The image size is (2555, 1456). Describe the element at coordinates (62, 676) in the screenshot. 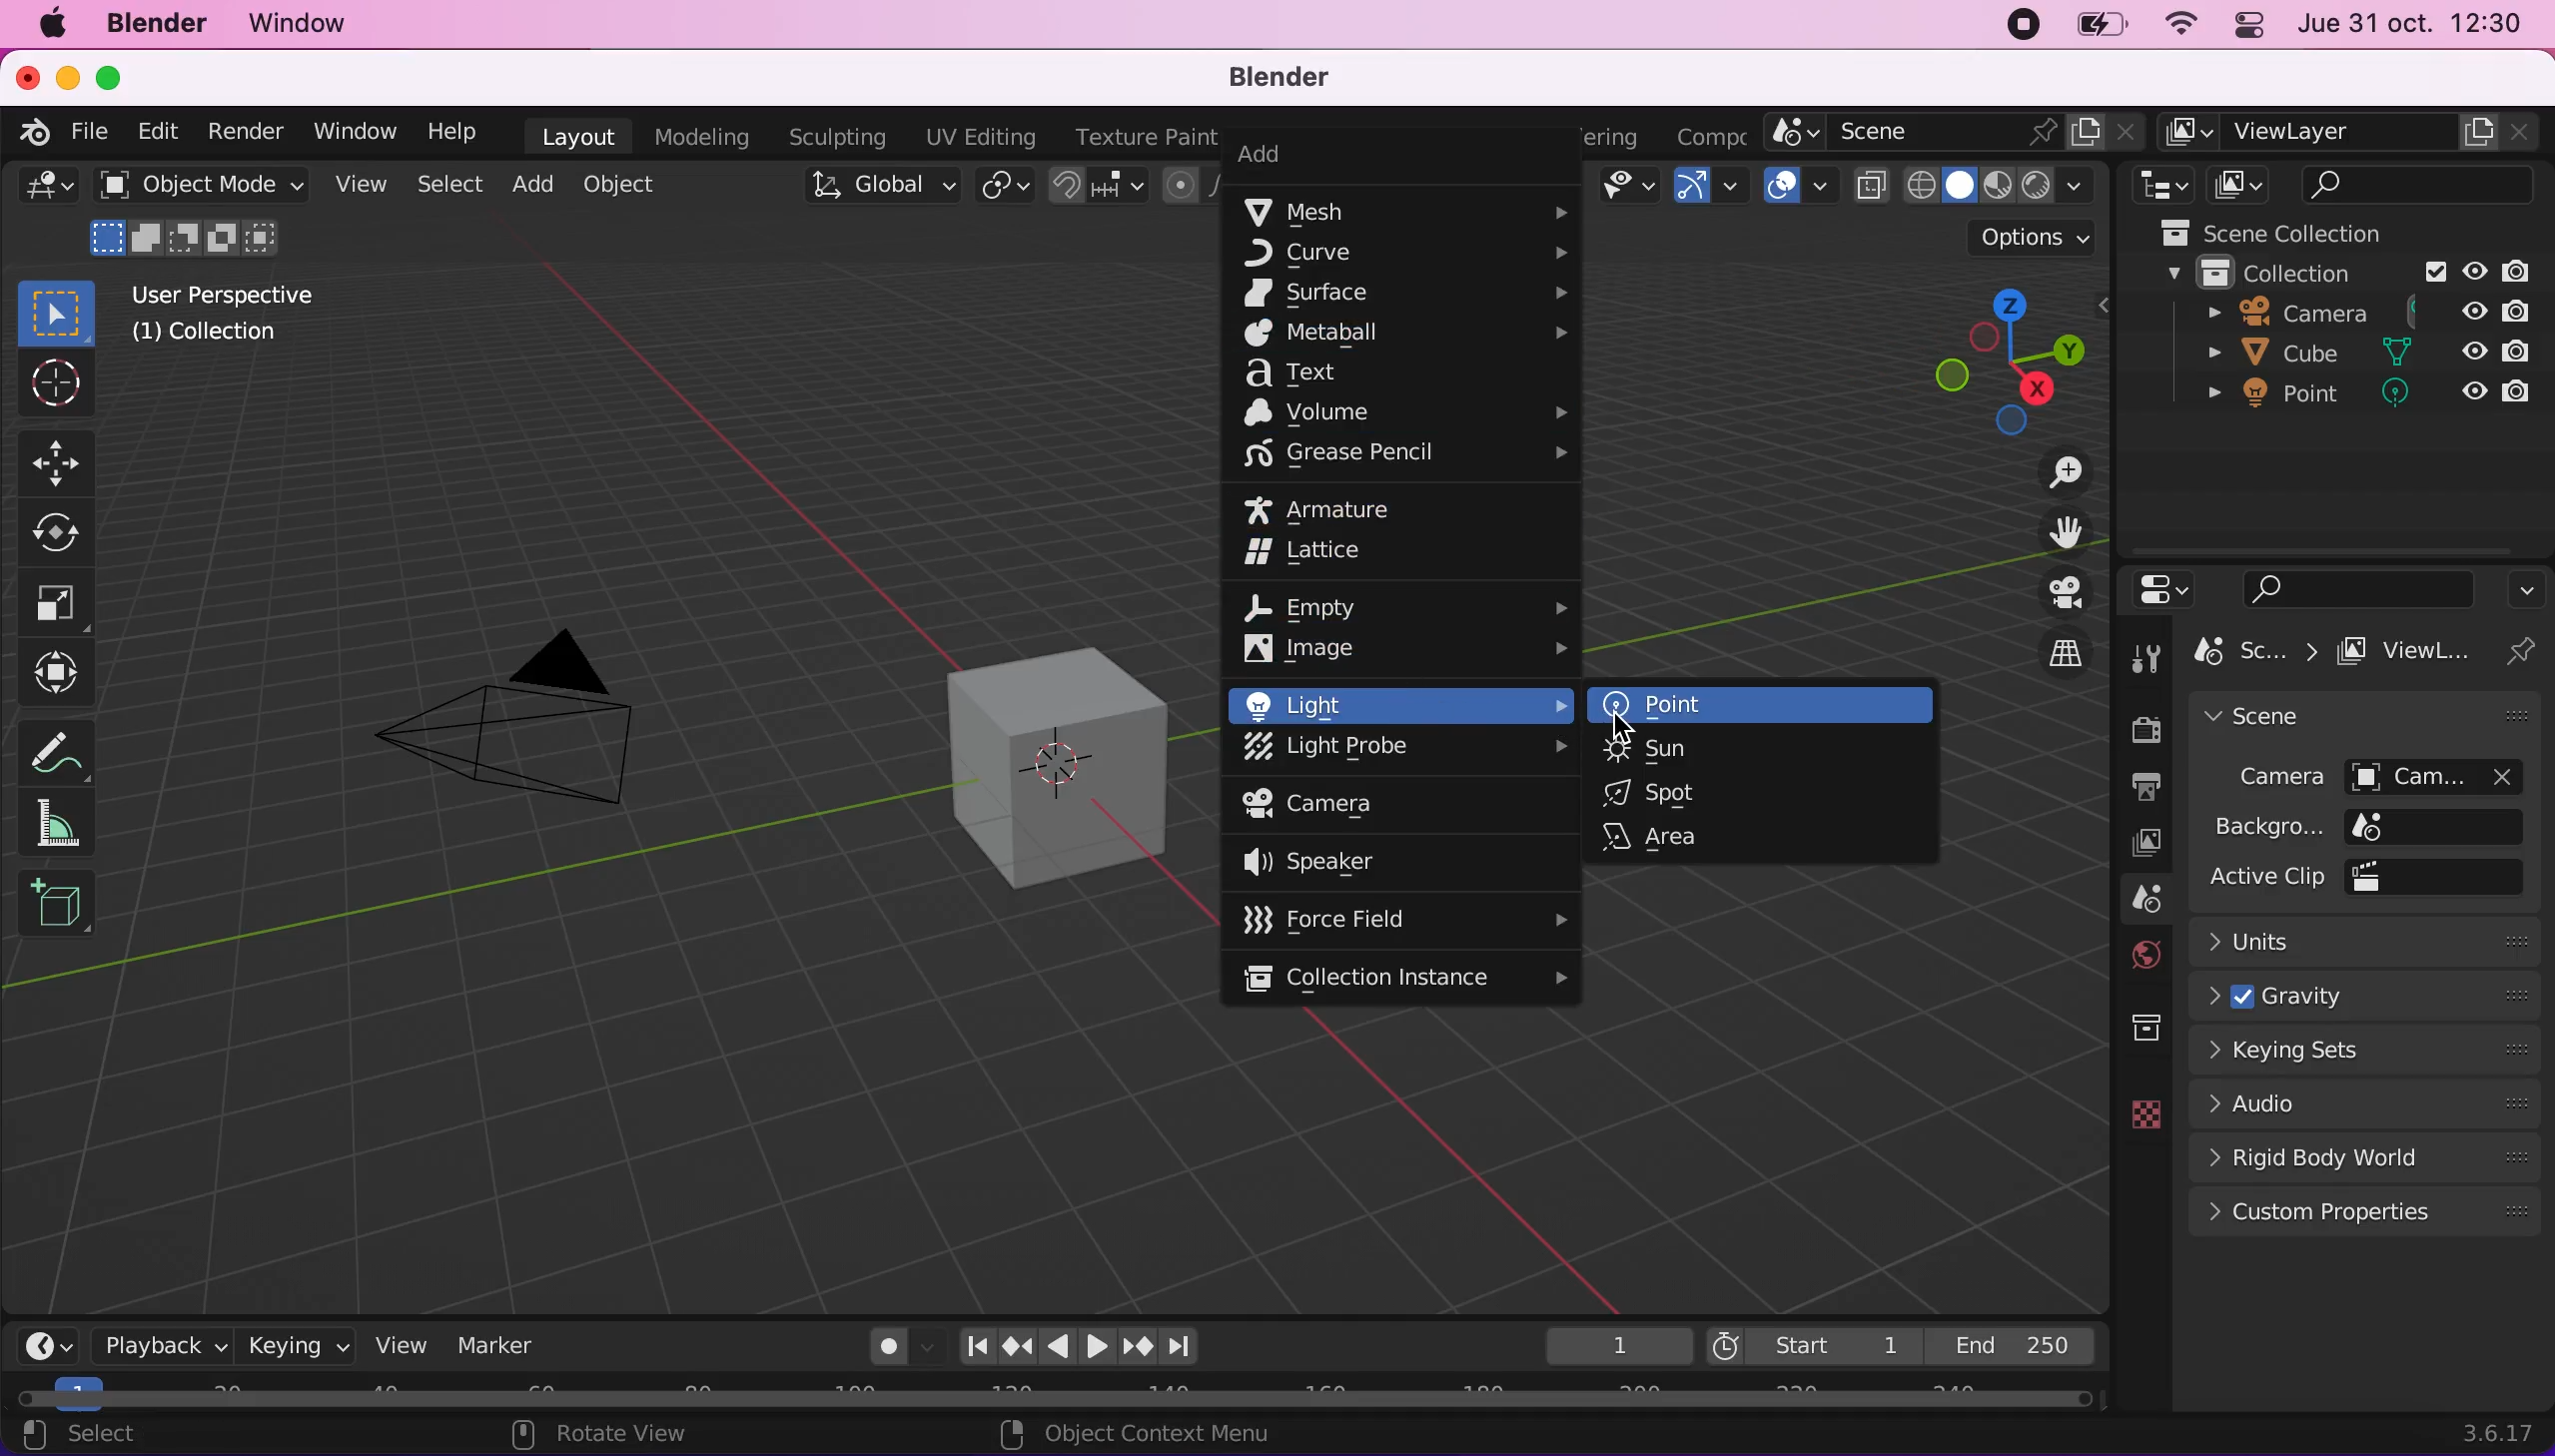

I see `transform` at that location.